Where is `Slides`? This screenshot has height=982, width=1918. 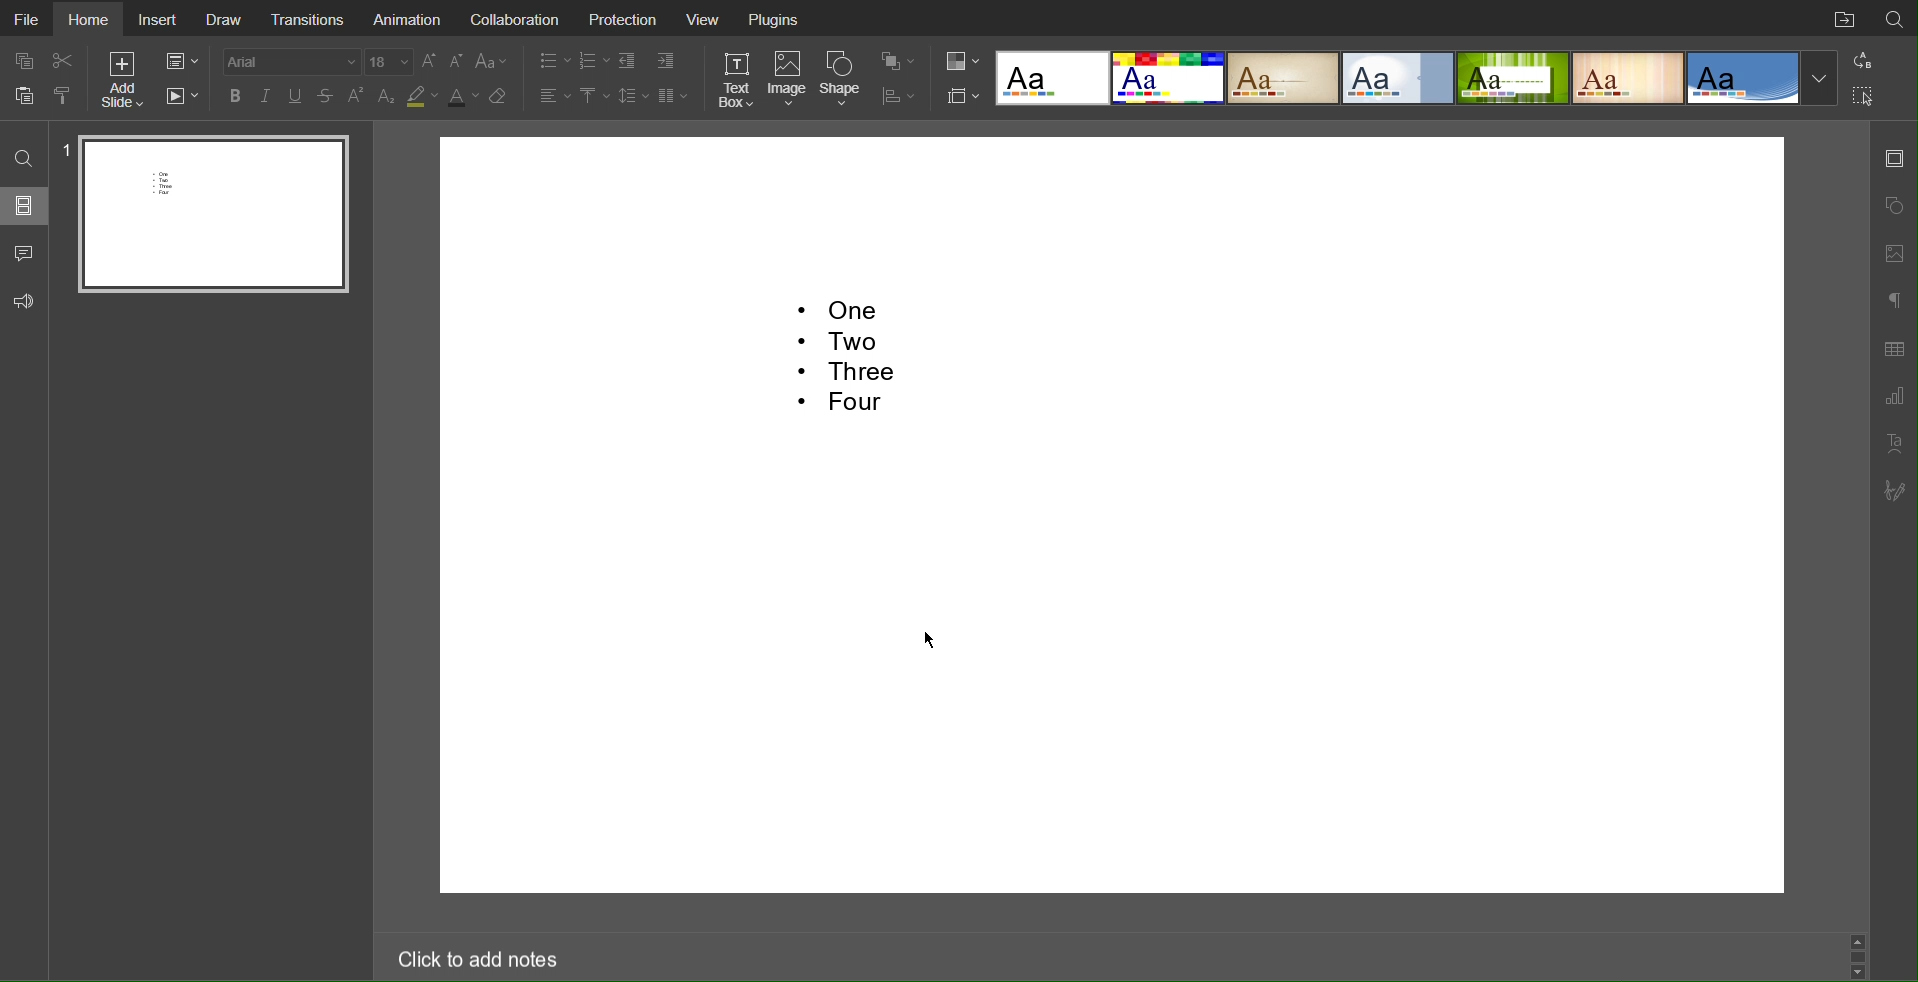 Slides is located at coordinates (28, 205).